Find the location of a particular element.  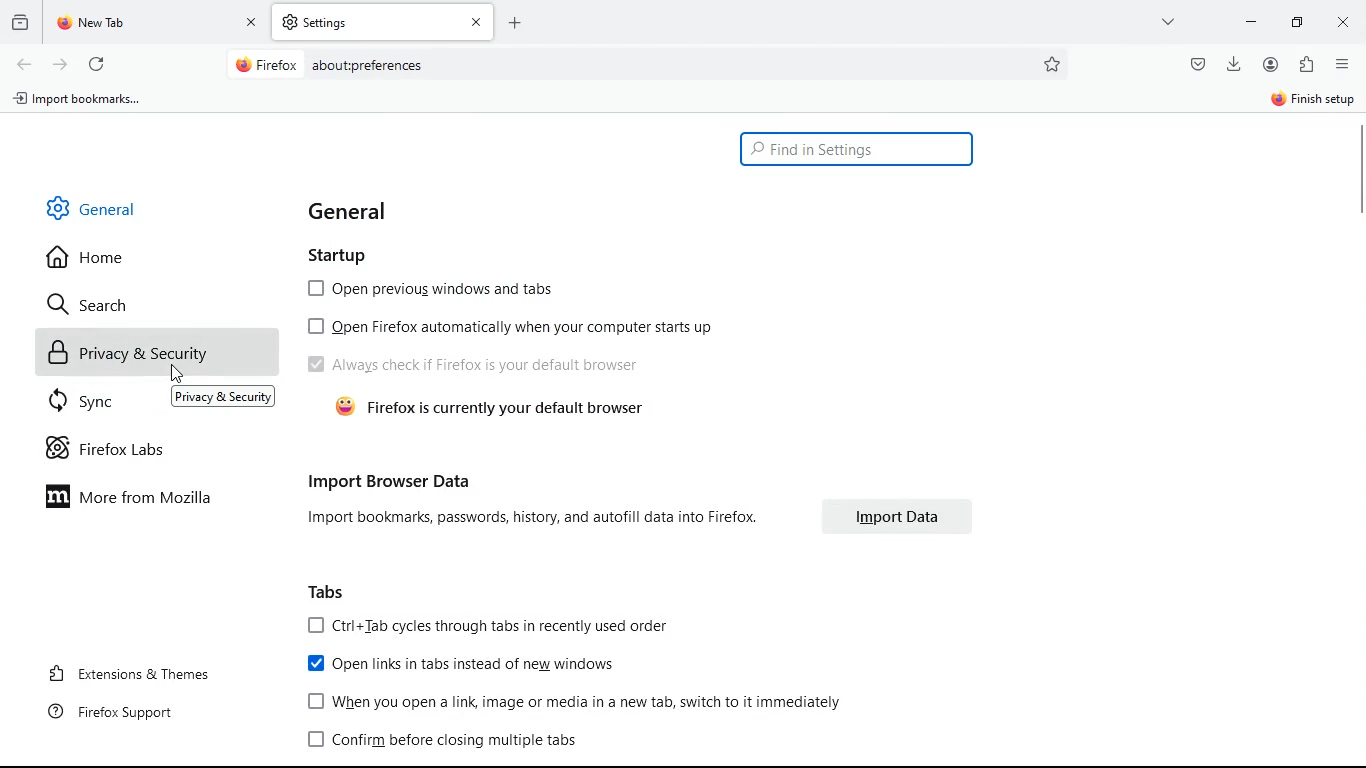

back is located at coordinates (22, 65).